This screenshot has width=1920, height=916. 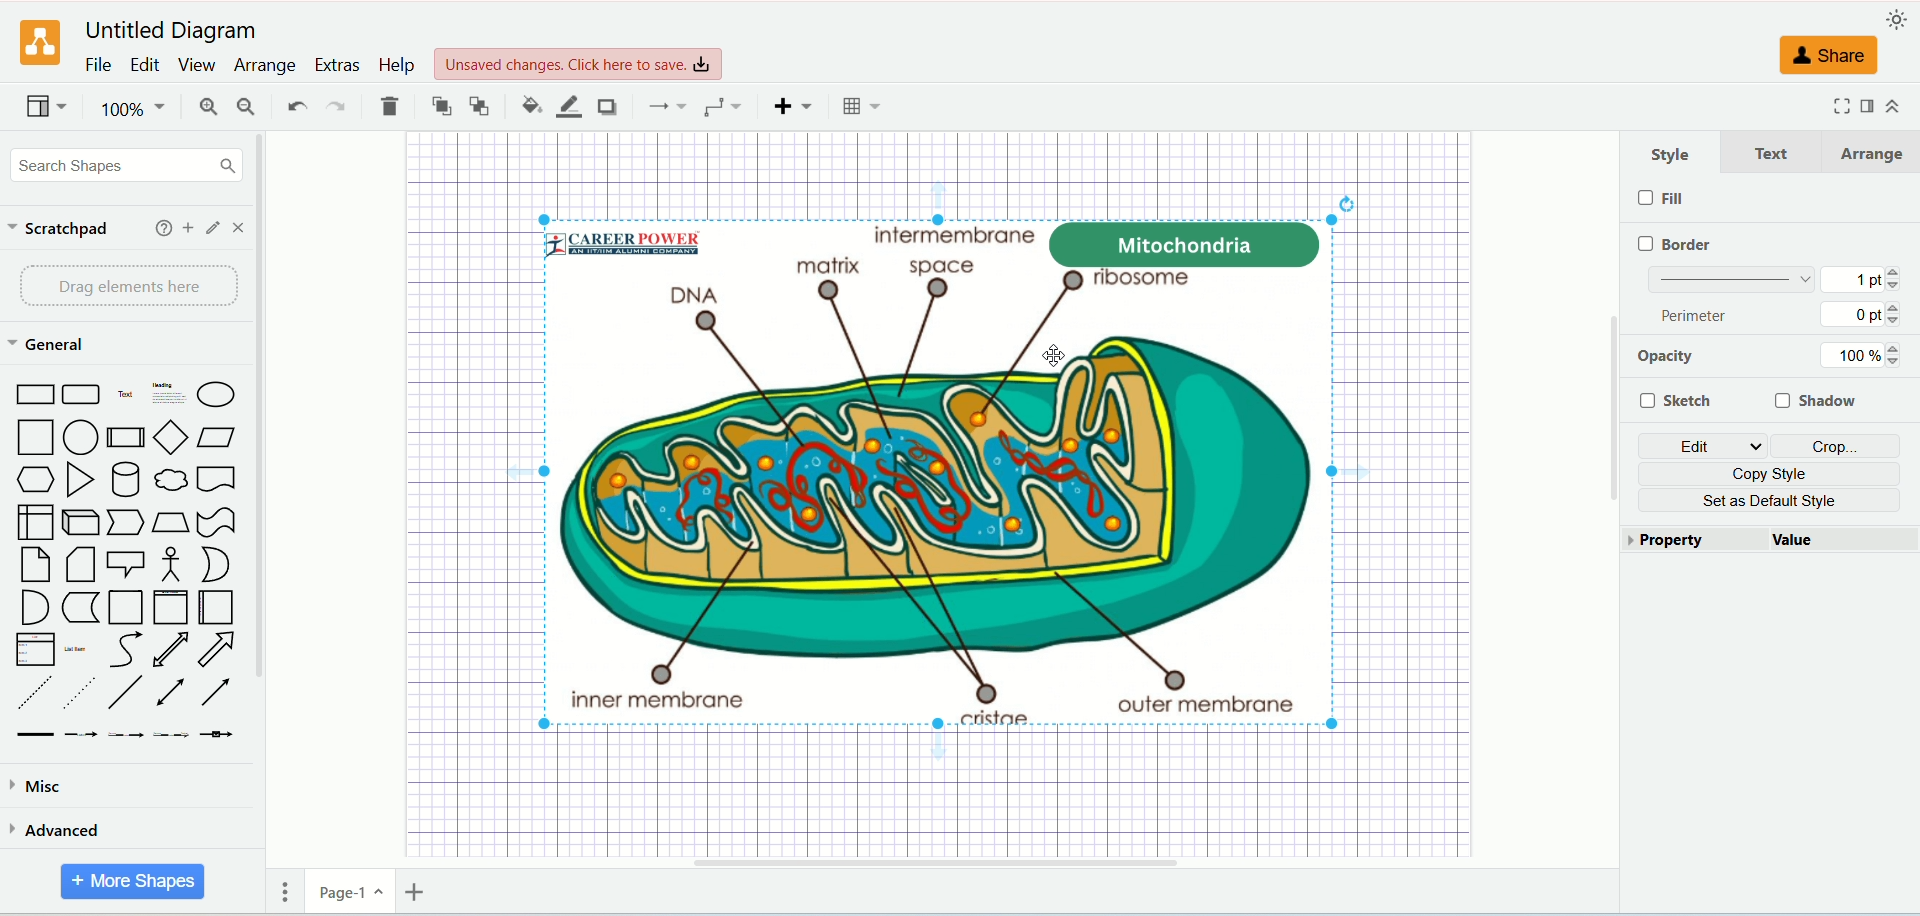 What do you see at coordinates (721, 108) in the screenshot?
I see `waypoints` at bounding box center [721, 108].